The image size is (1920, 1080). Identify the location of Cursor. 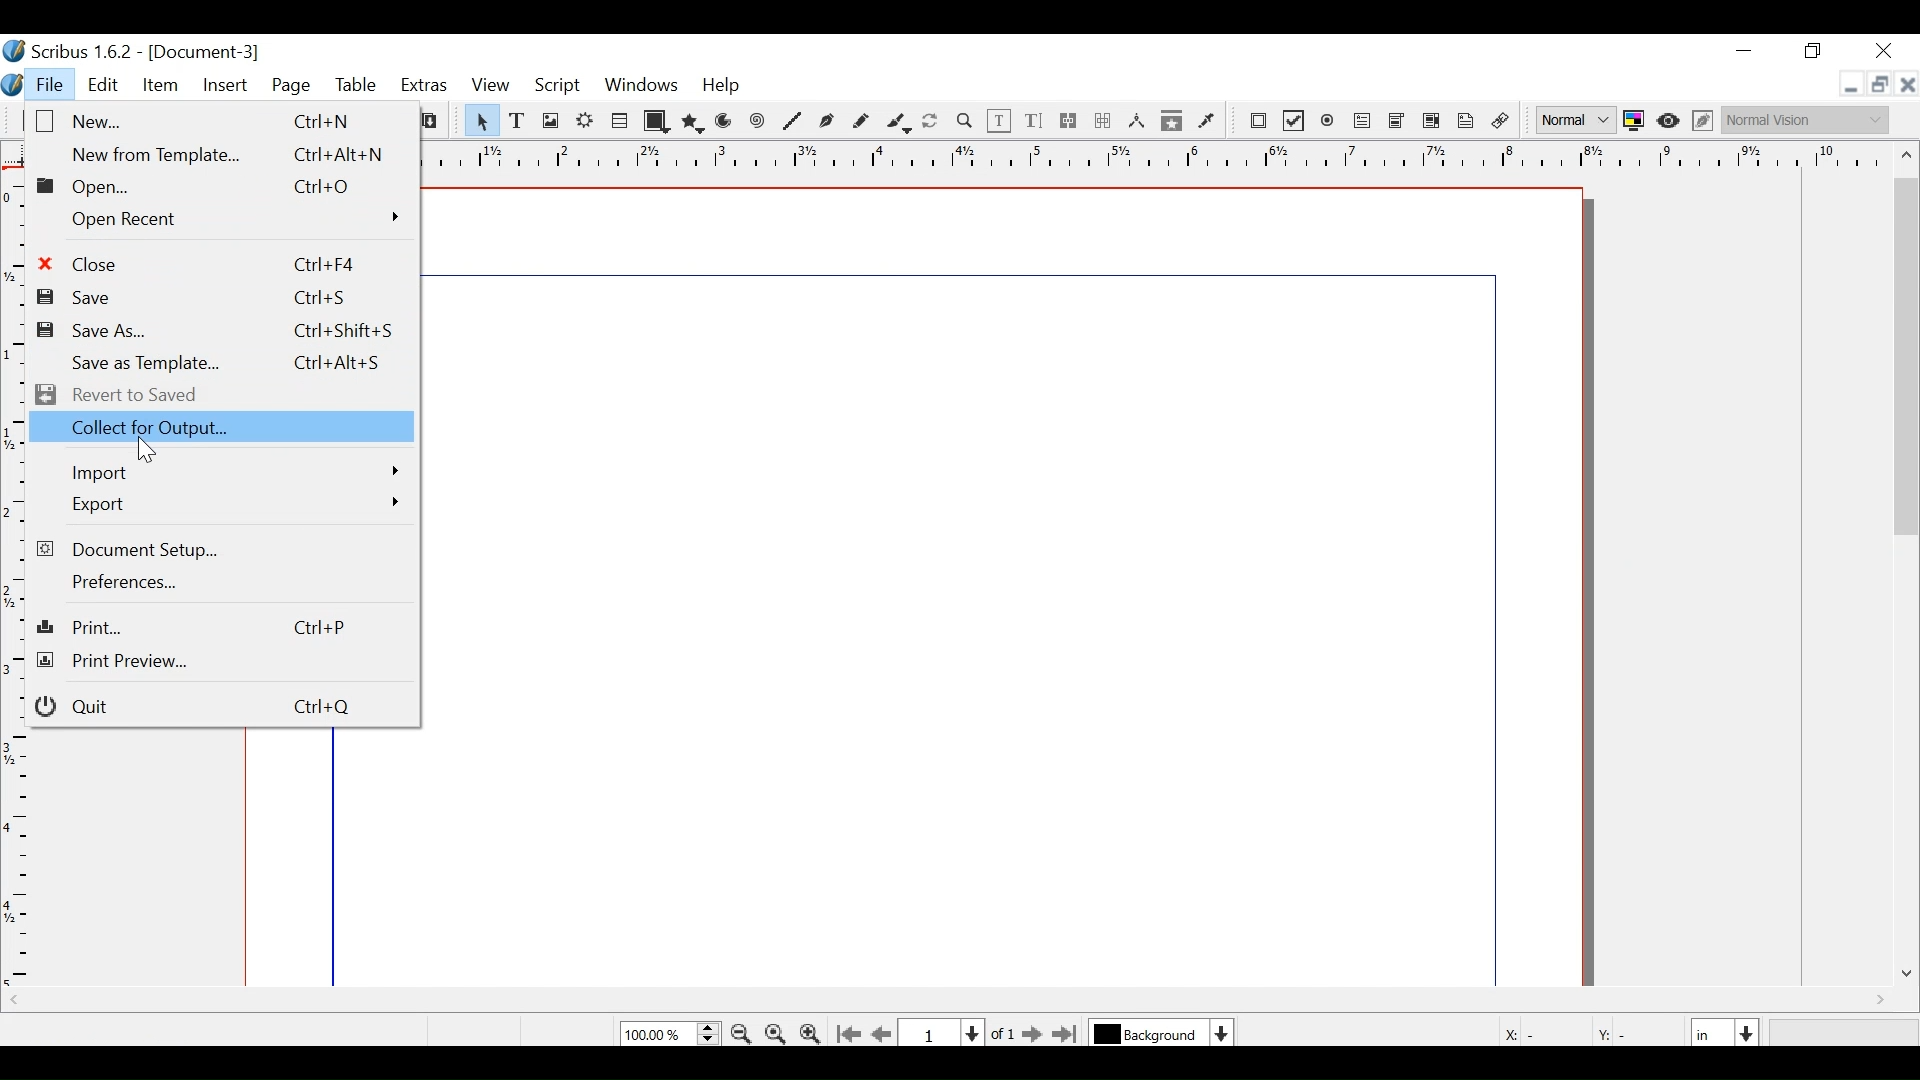
(148, 452).